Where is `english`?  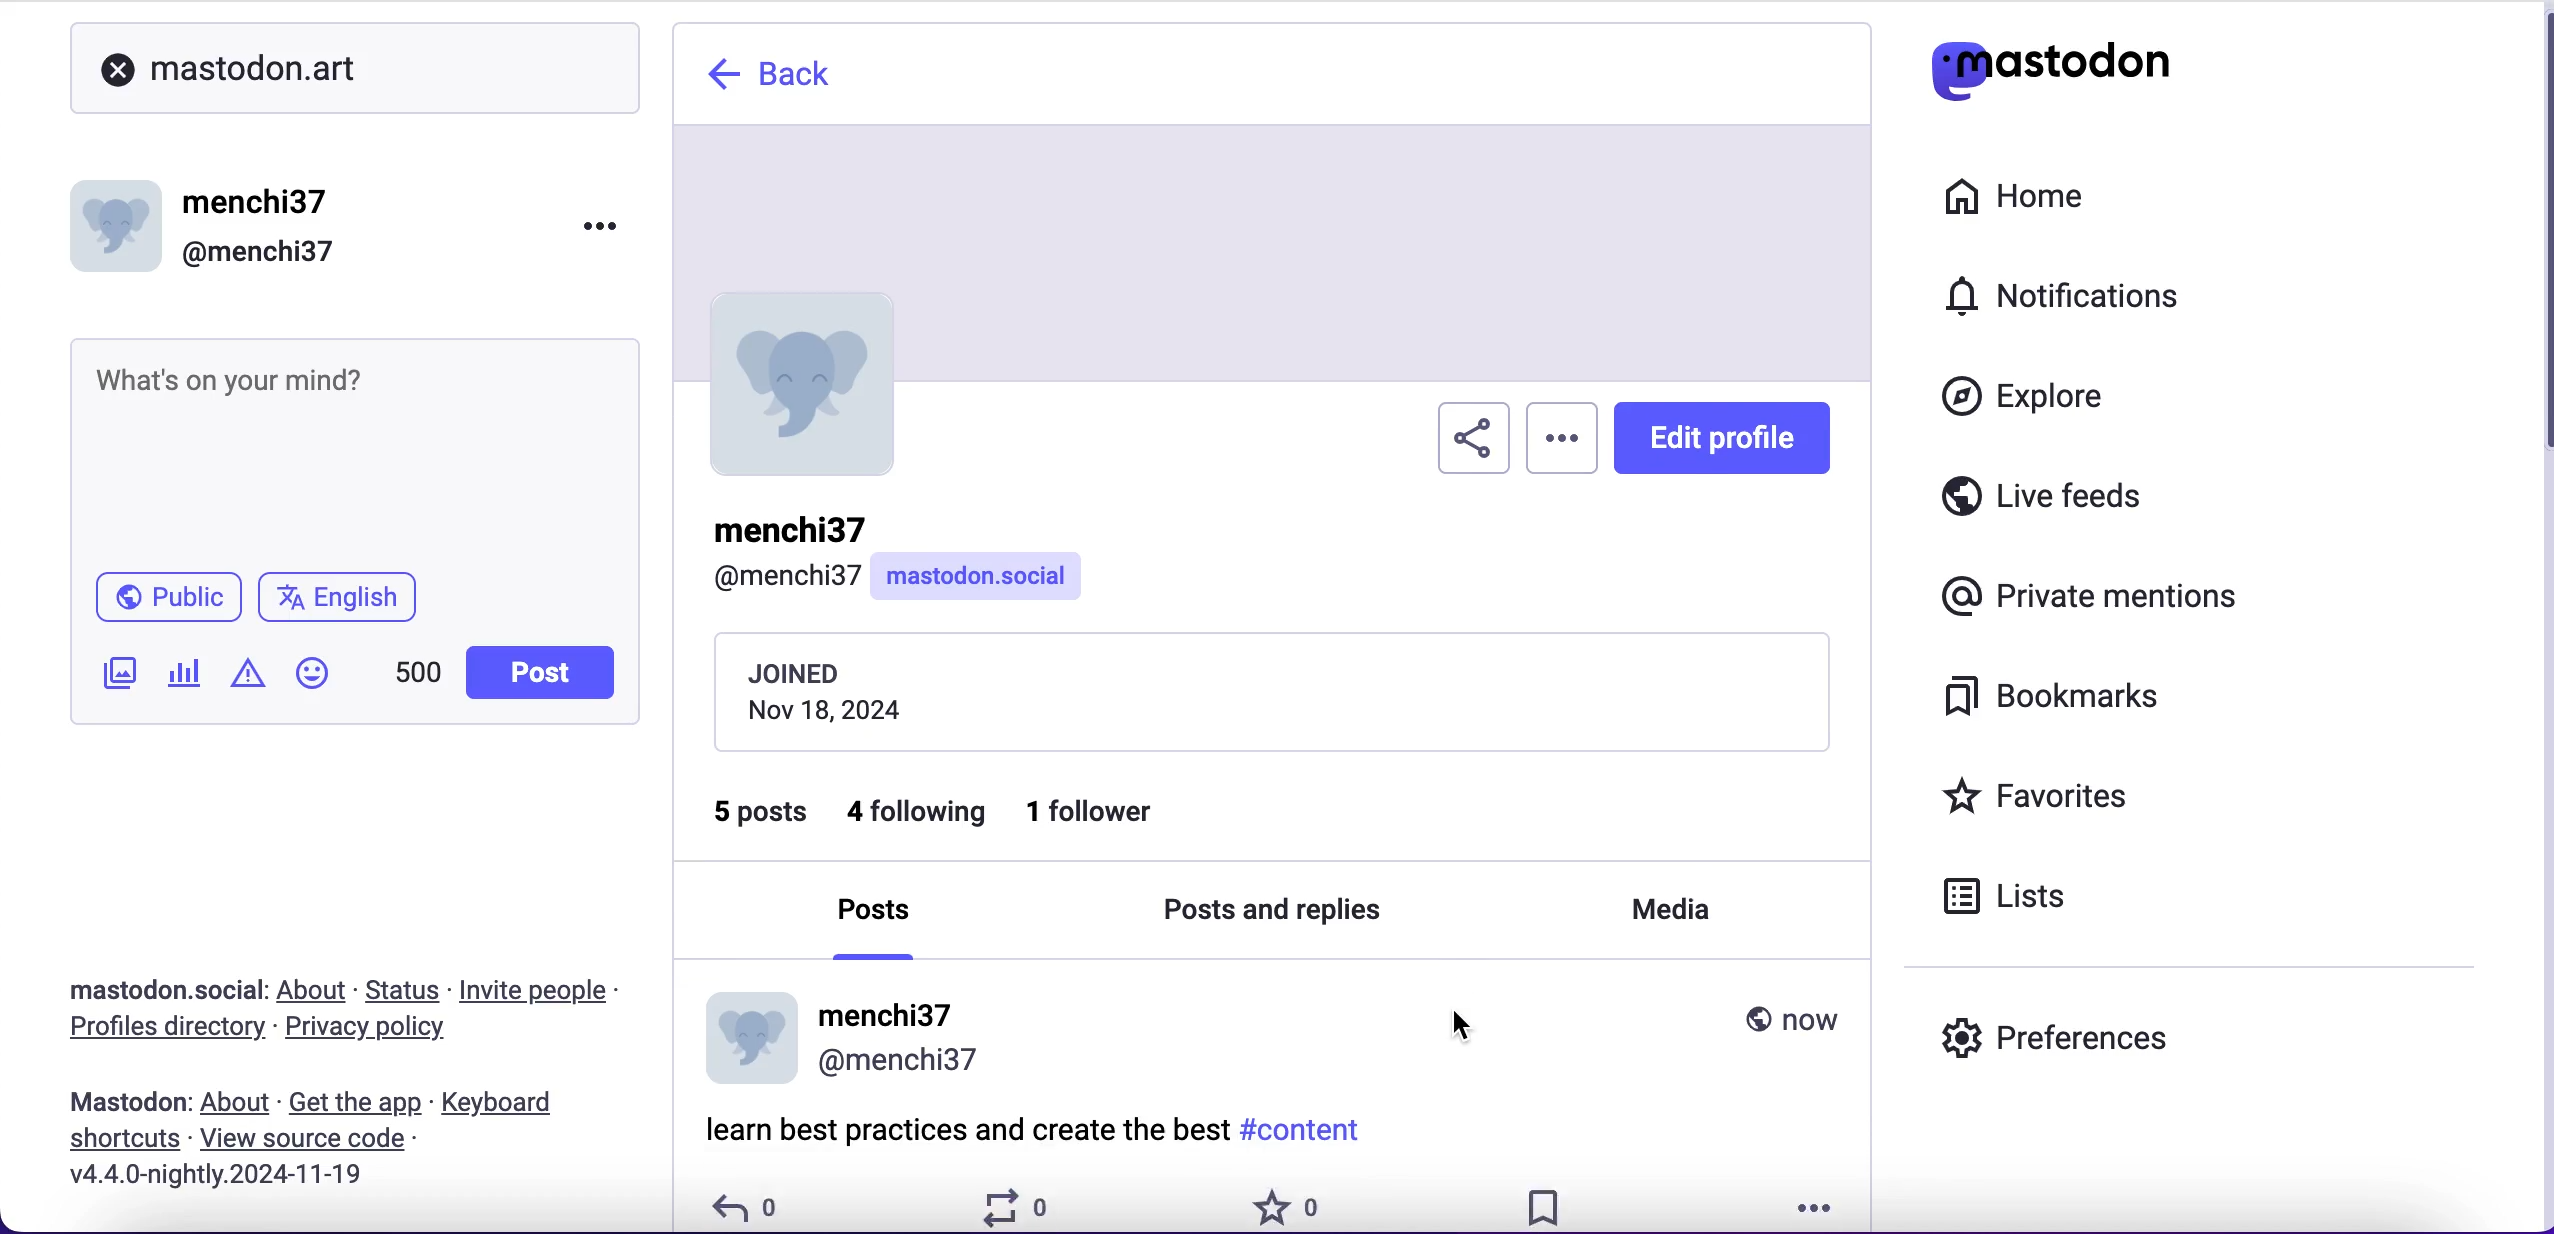
english is located at coordinates (343, 597).